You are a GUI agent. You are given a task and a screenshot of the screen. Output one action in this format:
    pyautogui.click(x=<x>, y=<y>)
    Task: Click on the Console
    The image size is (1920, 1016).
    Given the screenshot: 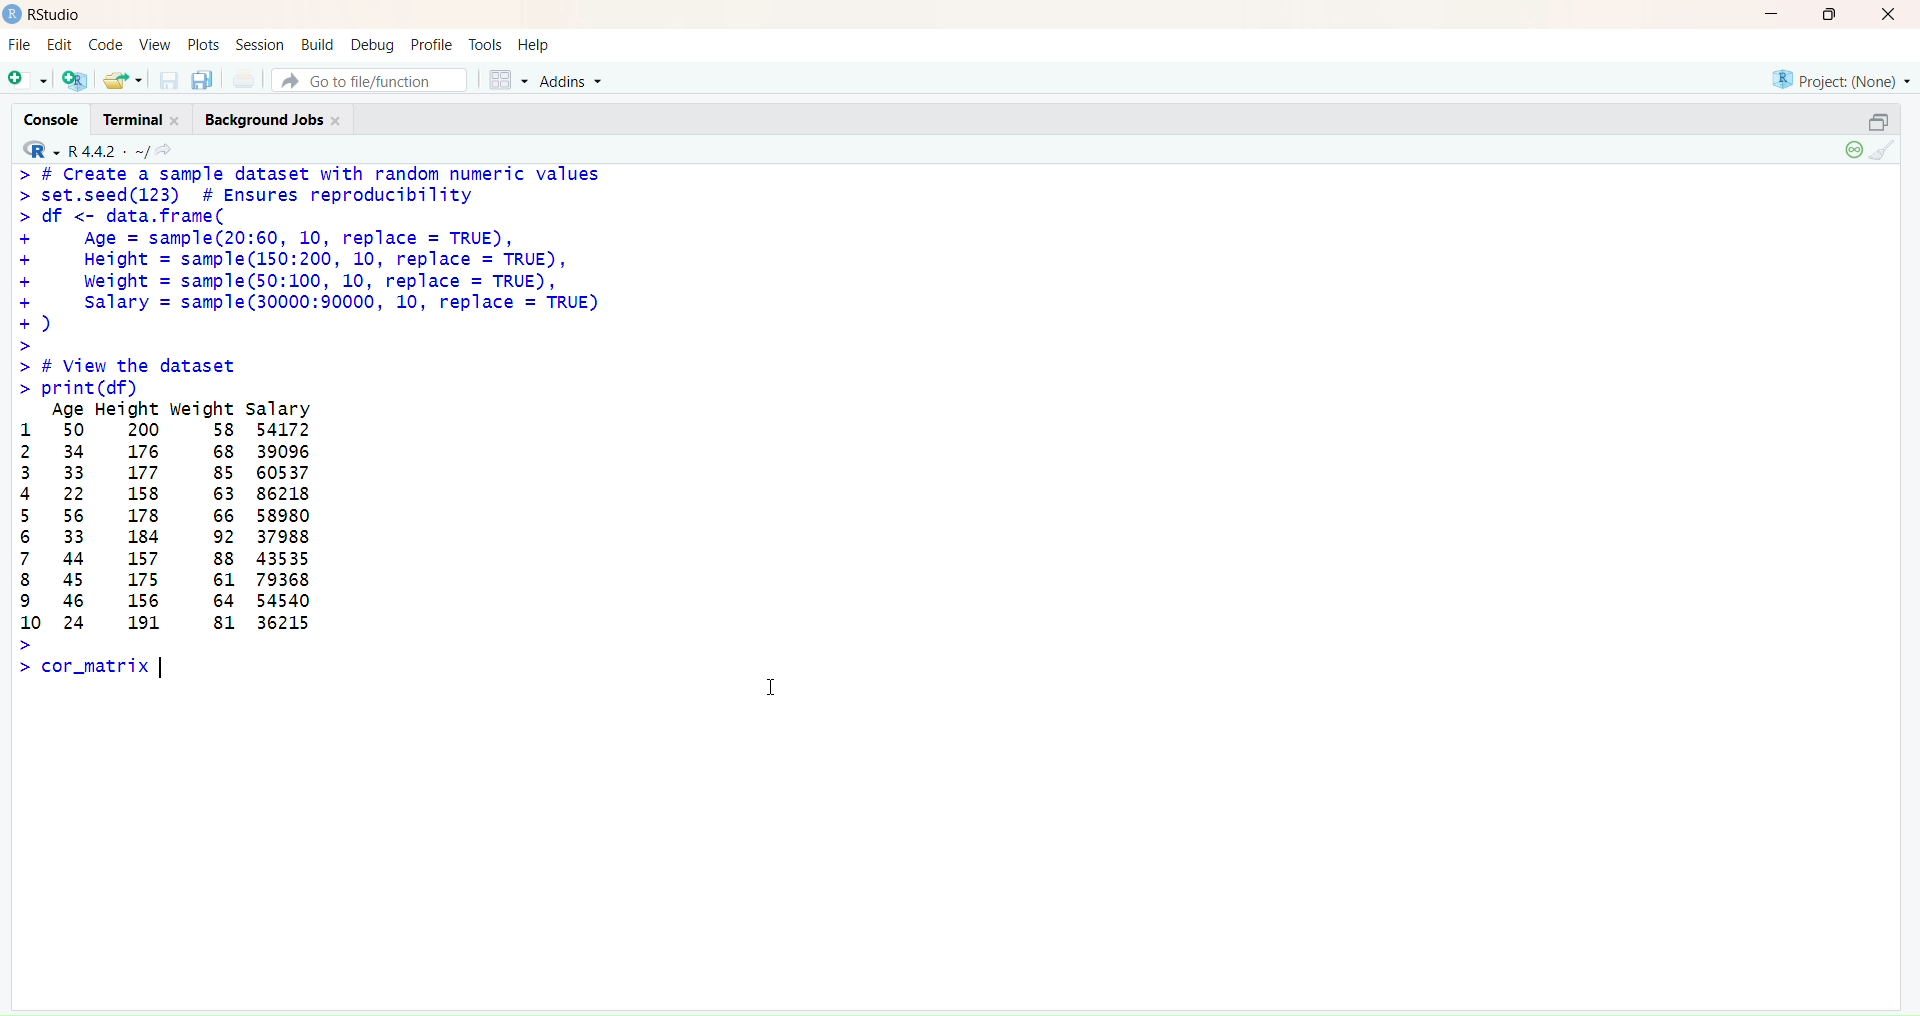 What is the action you would take?
    pyautogui.click(x=58, y=118)
    